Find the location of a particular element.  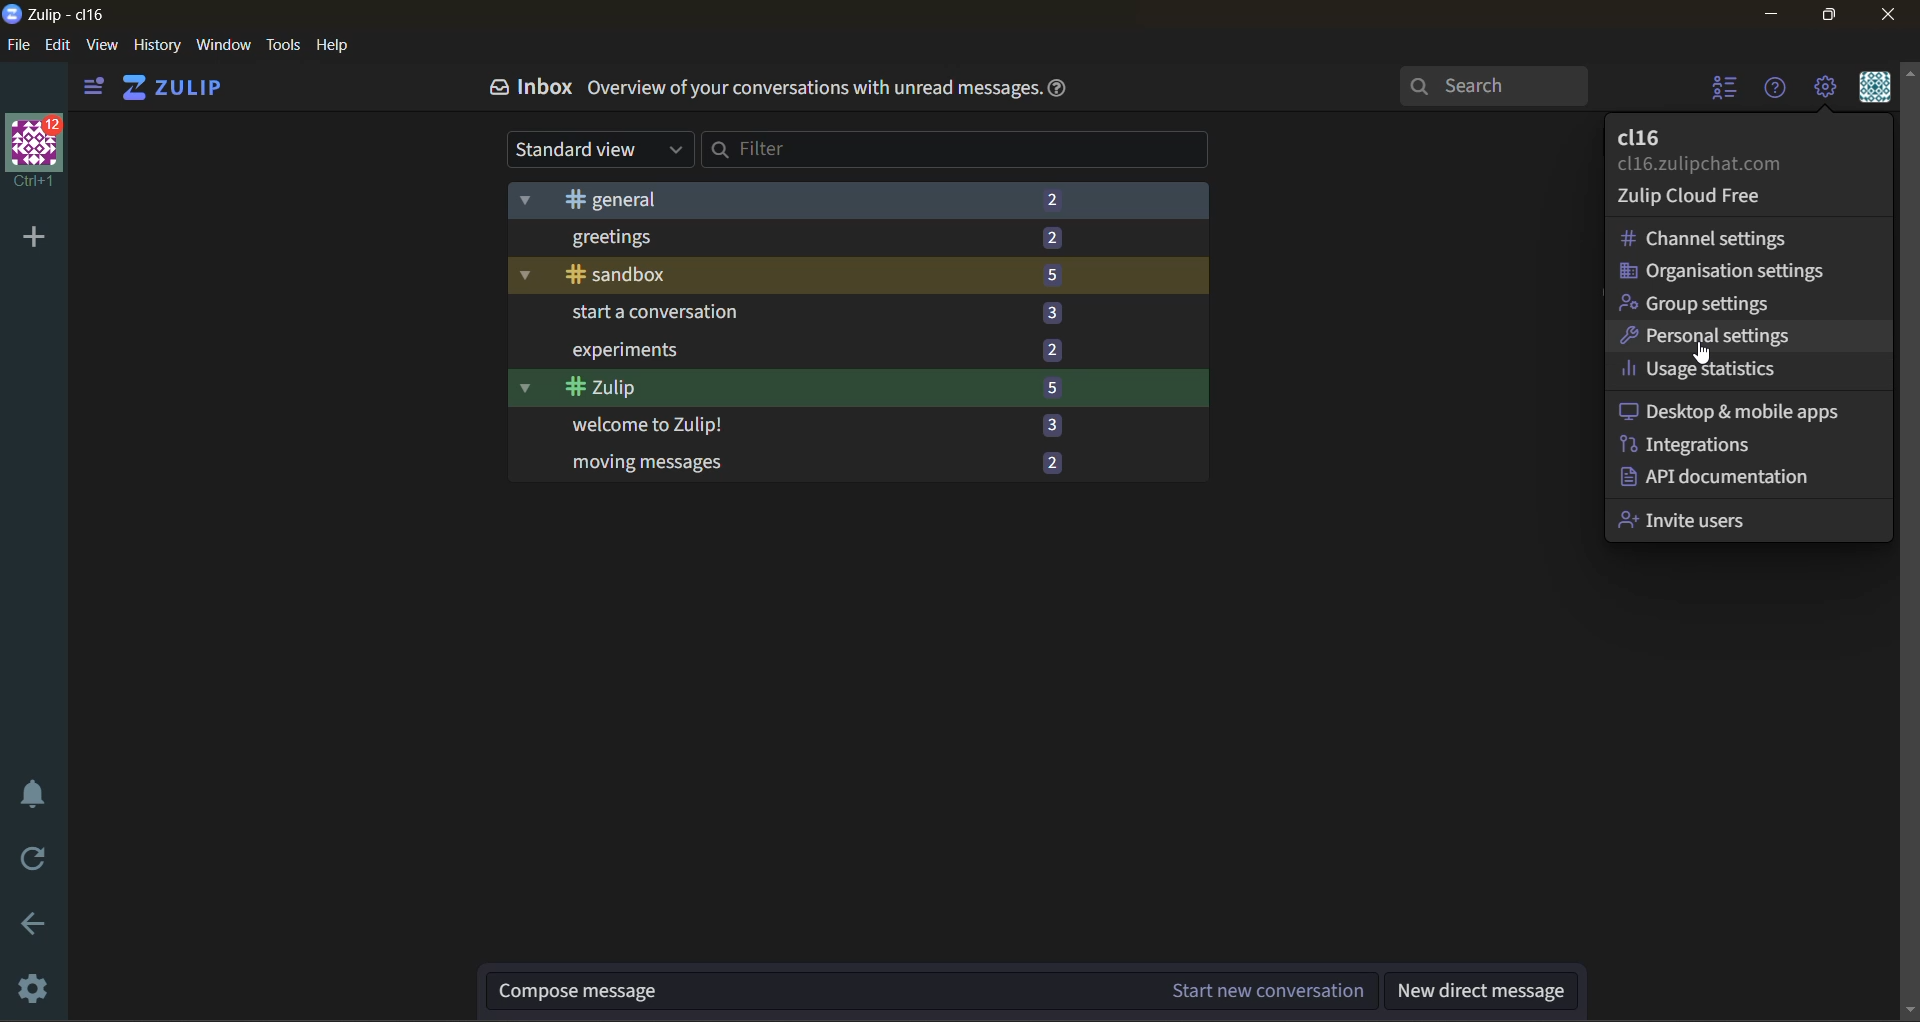

organisation name and profile picture is located at coordinates (36, 148).